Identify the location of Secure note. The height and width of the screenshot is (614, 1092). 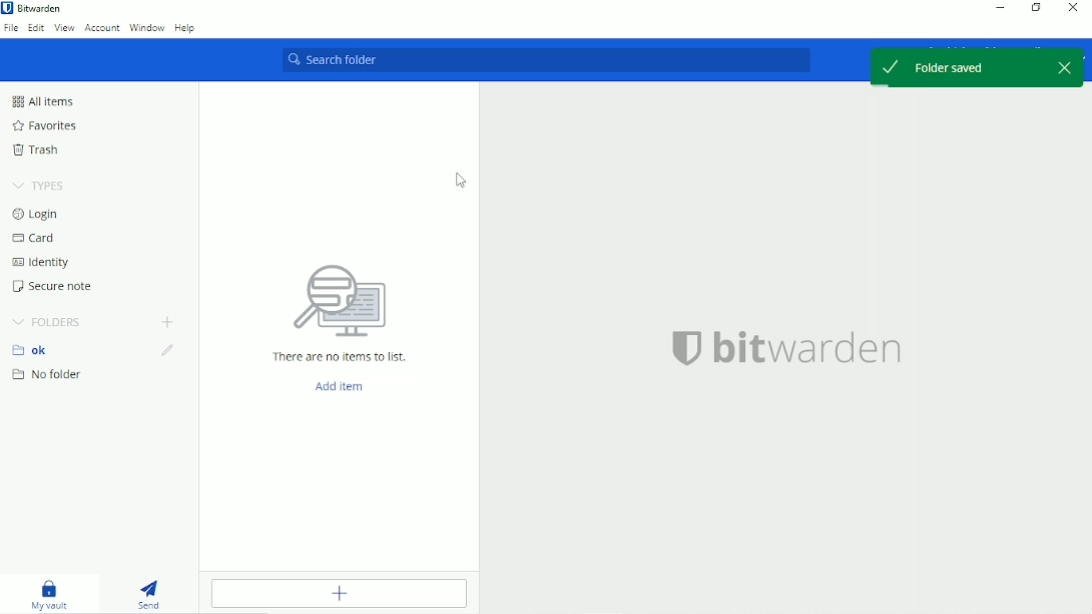
(55, 286).